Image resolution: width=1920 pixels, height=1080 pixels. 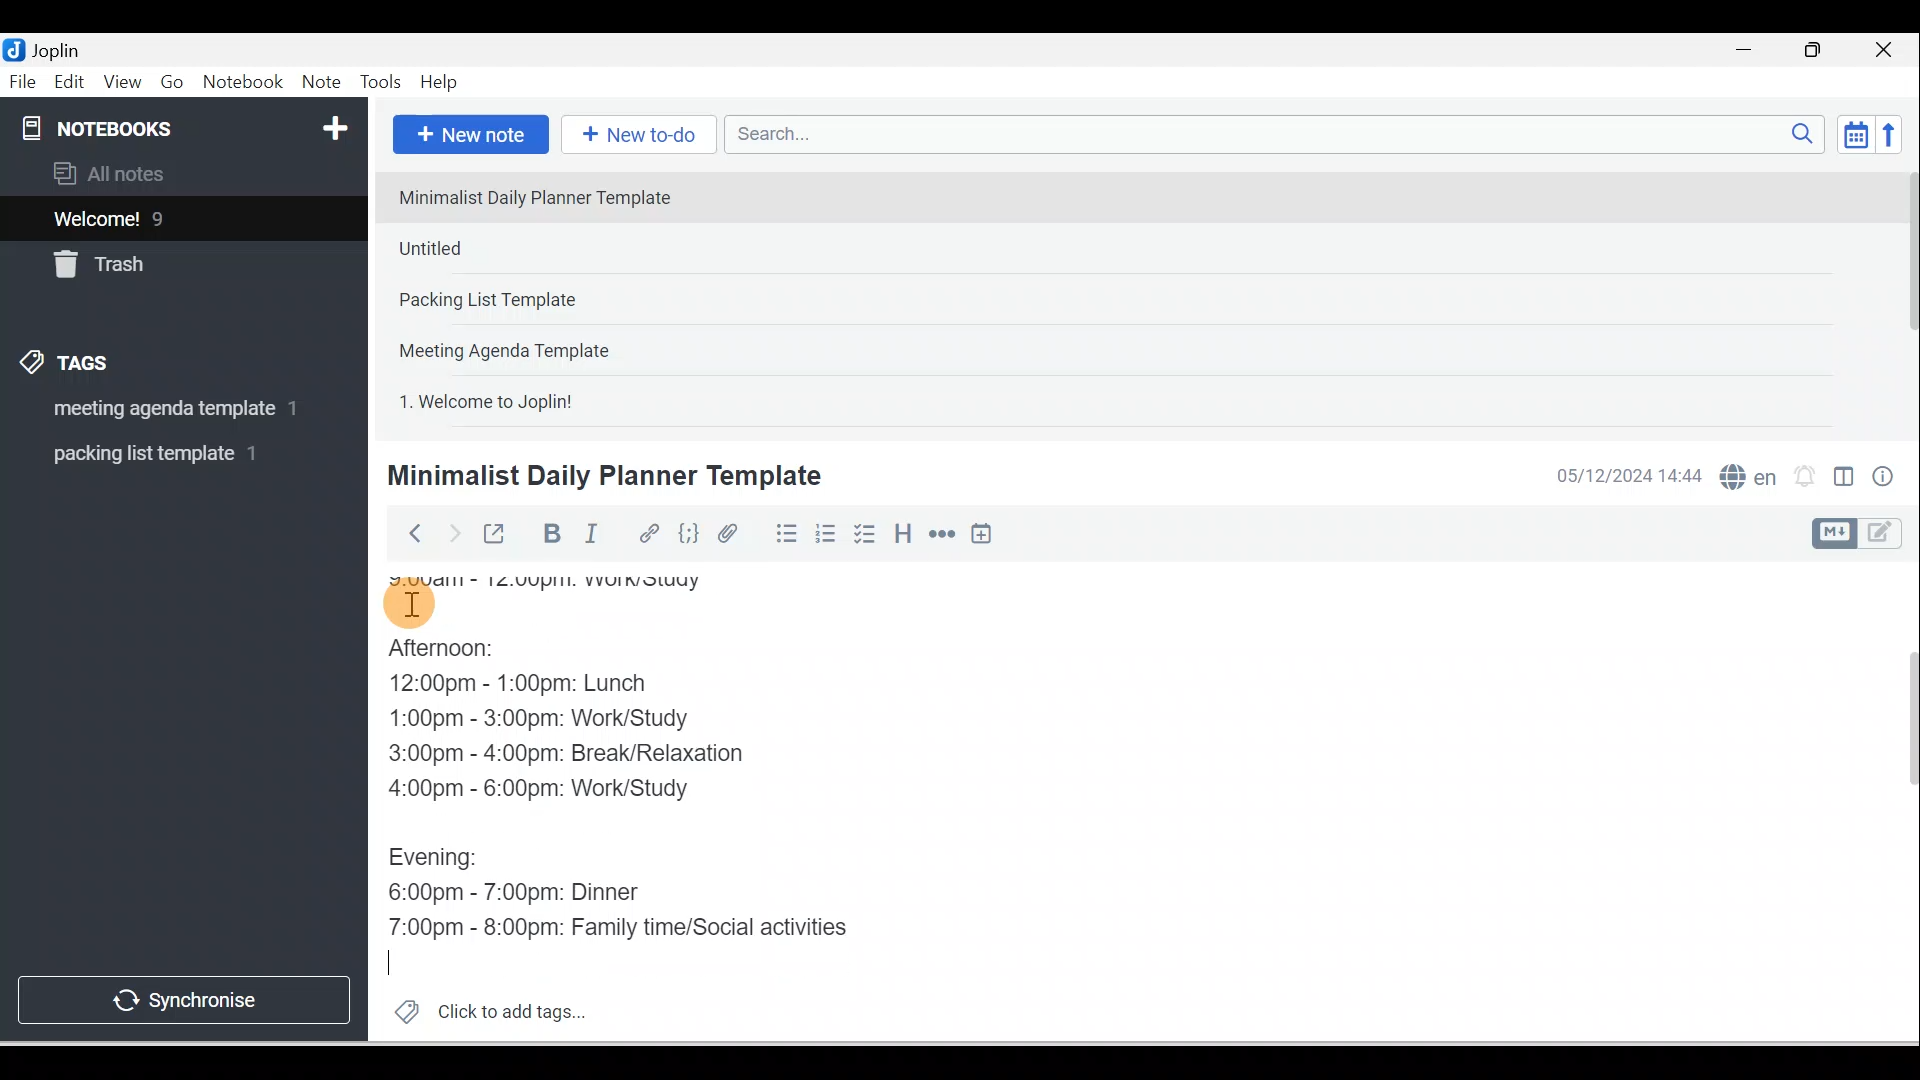 What do you see at coordinates (902, 532) in the screenshot?
I see `Heading` at bounding box center [902, 532].